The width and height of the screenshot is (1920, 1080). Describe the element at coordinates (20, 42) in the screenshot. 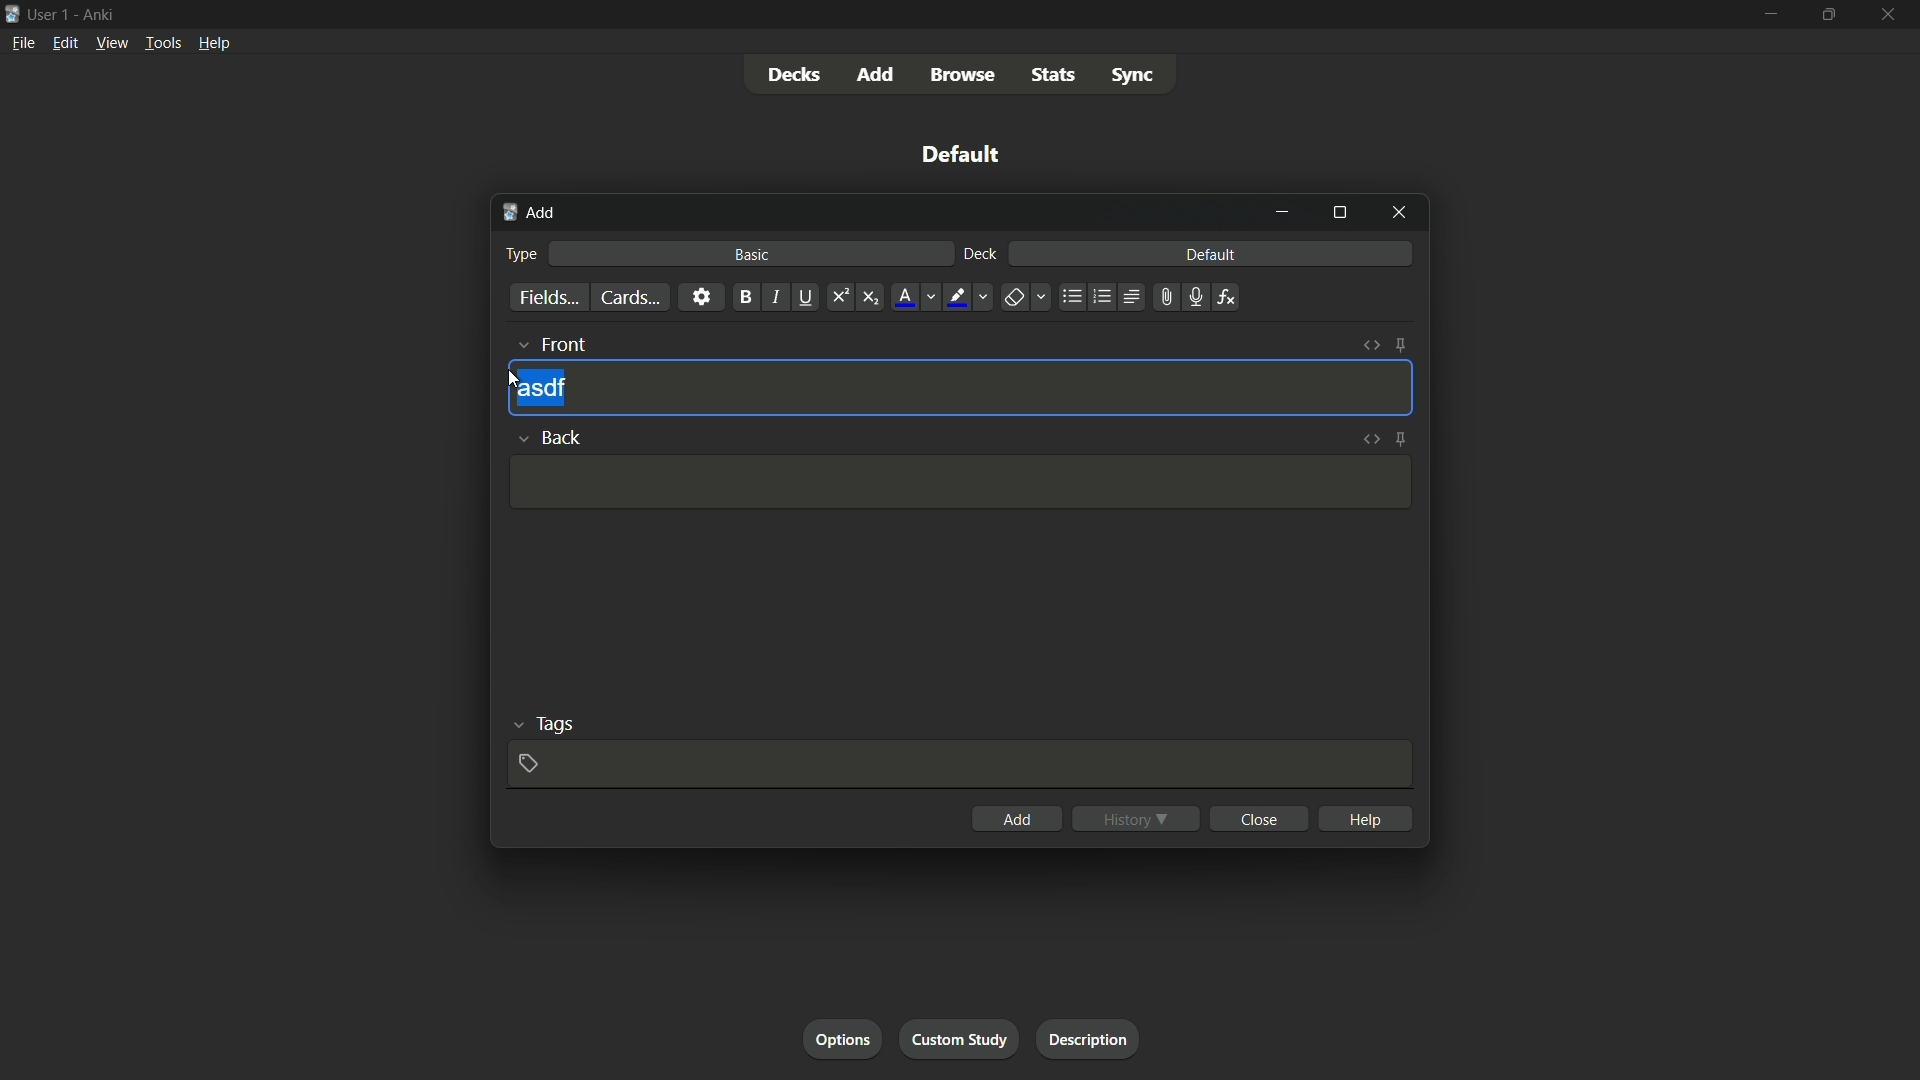

I see `file` at that location.